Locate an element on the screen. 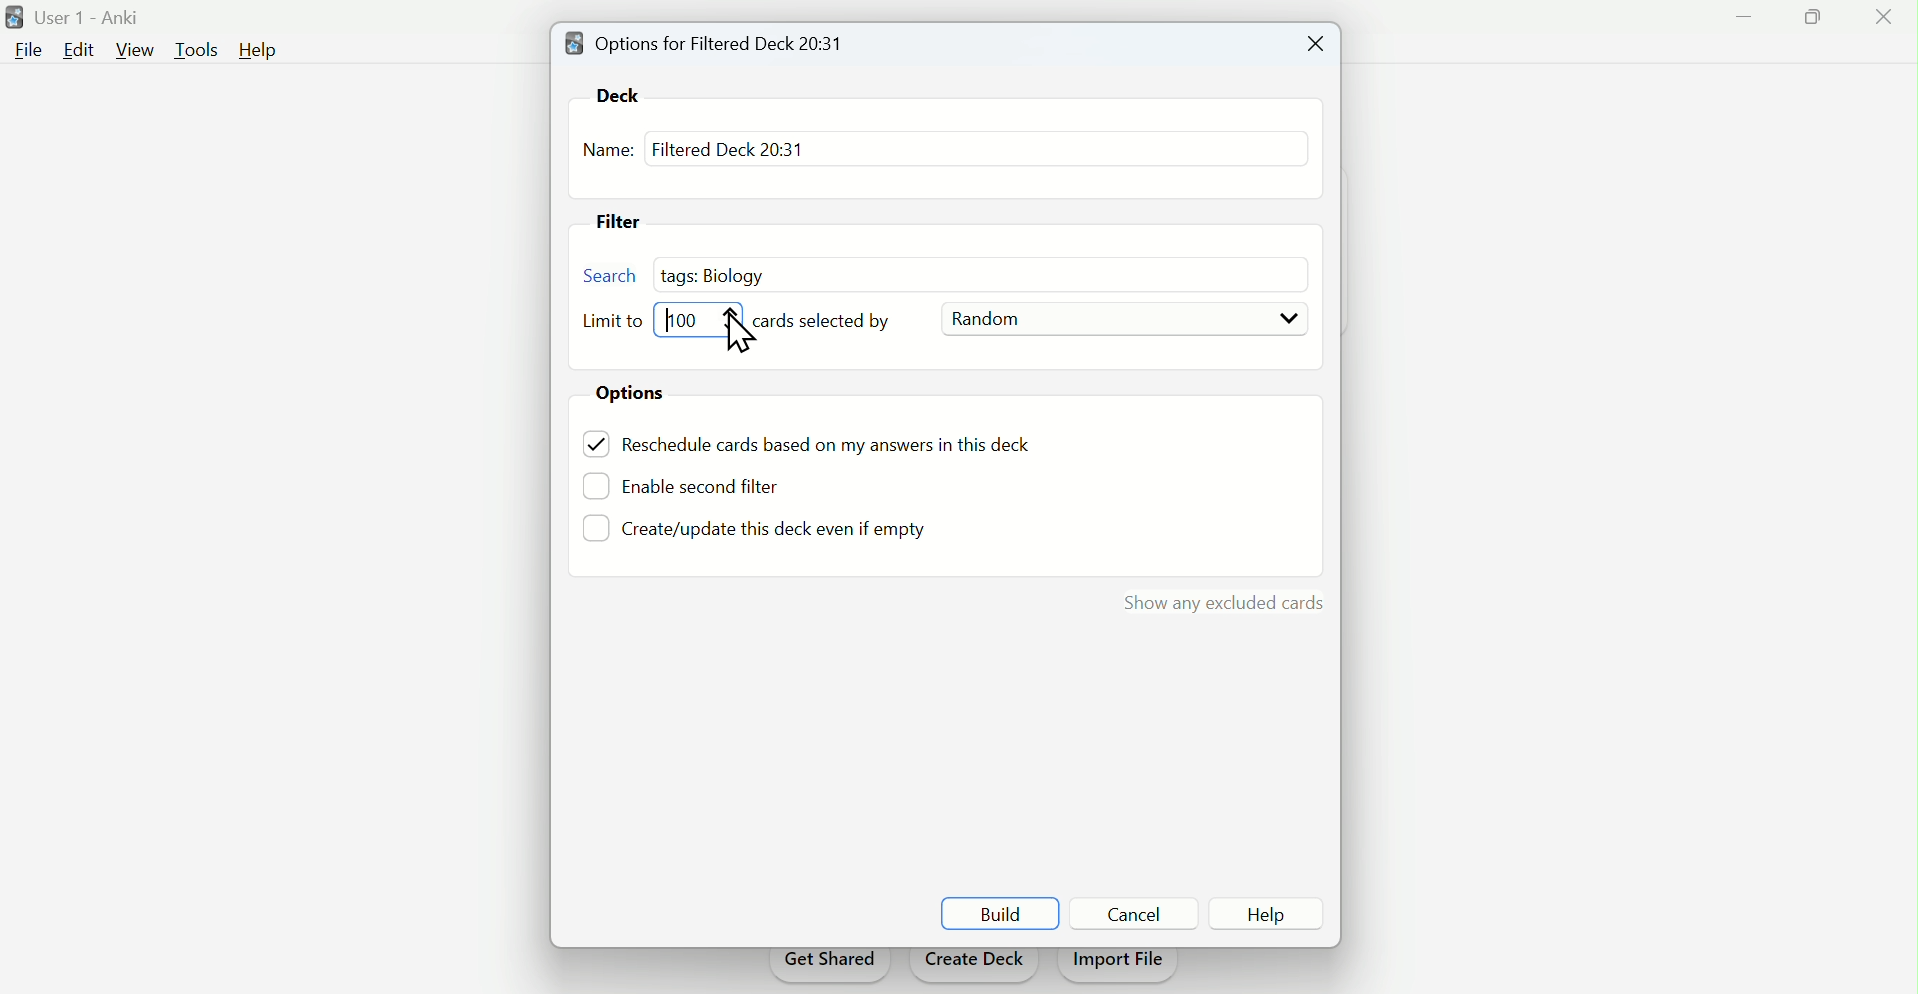  Dek is located at coordinates (626, 94).